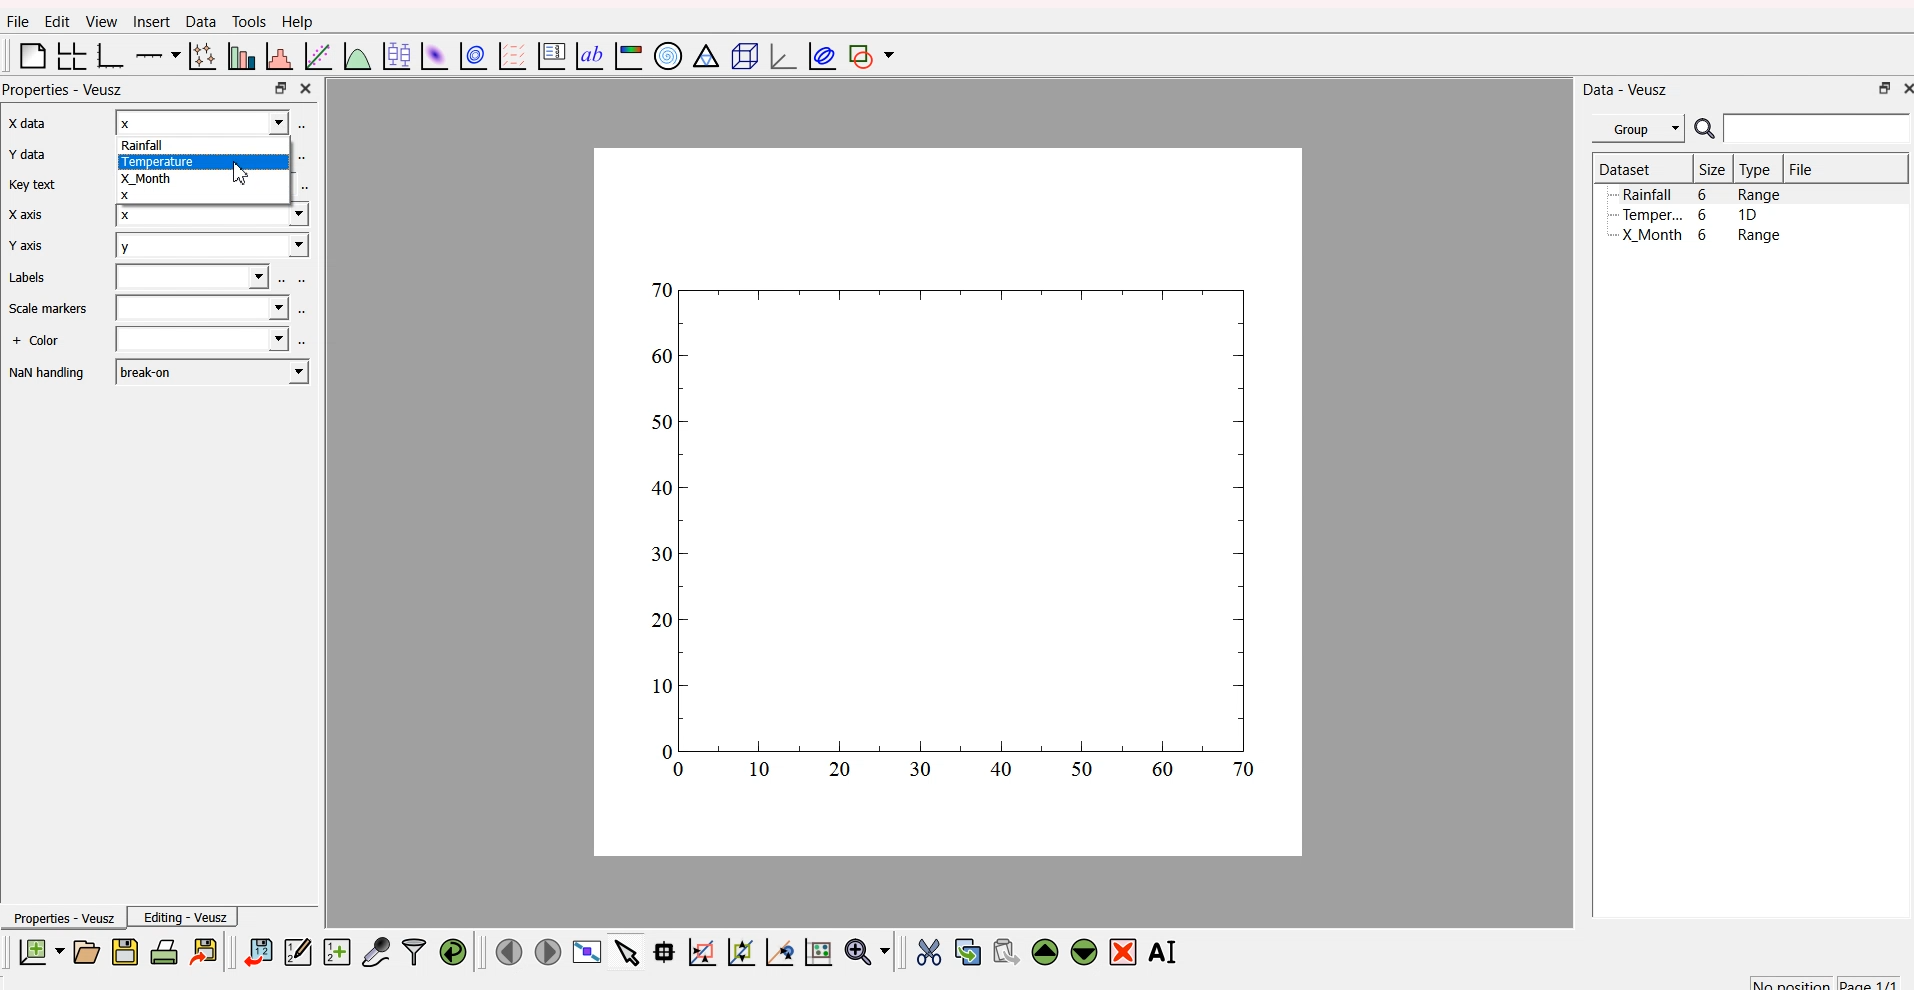 The width and height of the screenshot is (1914, 990). Describe the element at coordinates (54, 21) in the screenshot. I see `Edit` at that location.